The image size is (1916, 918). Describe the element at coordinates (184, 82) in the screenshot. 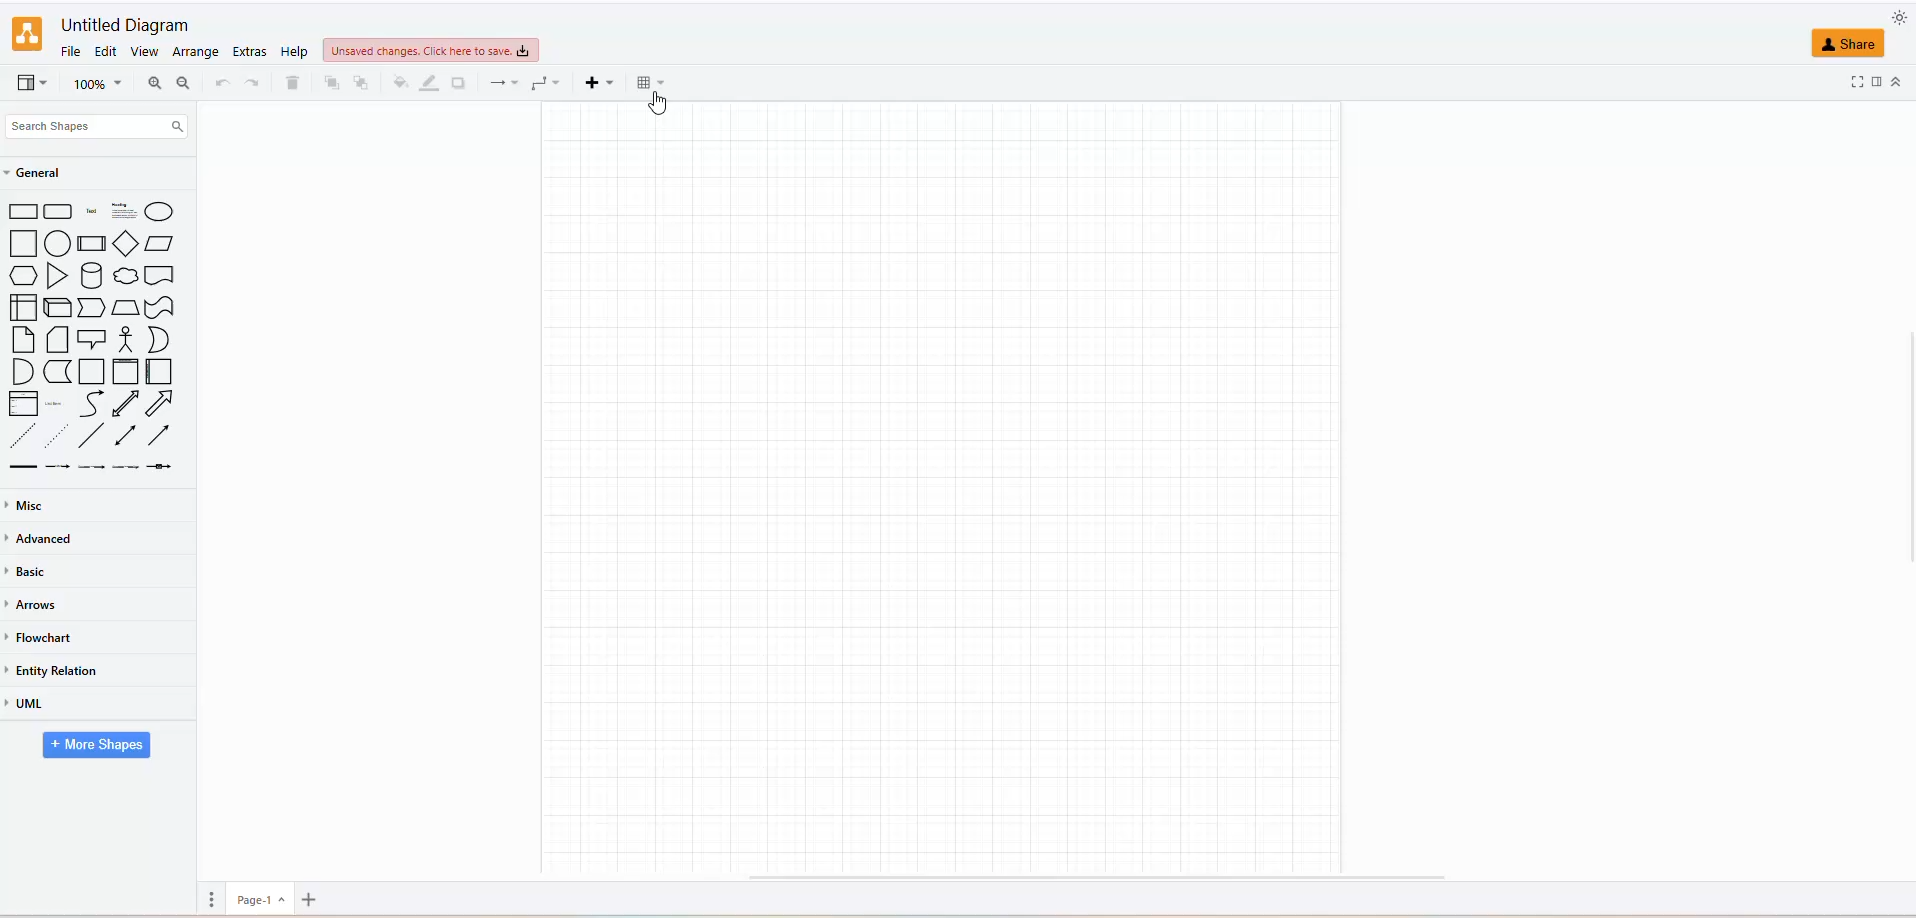

I see `zoom out` at that location.